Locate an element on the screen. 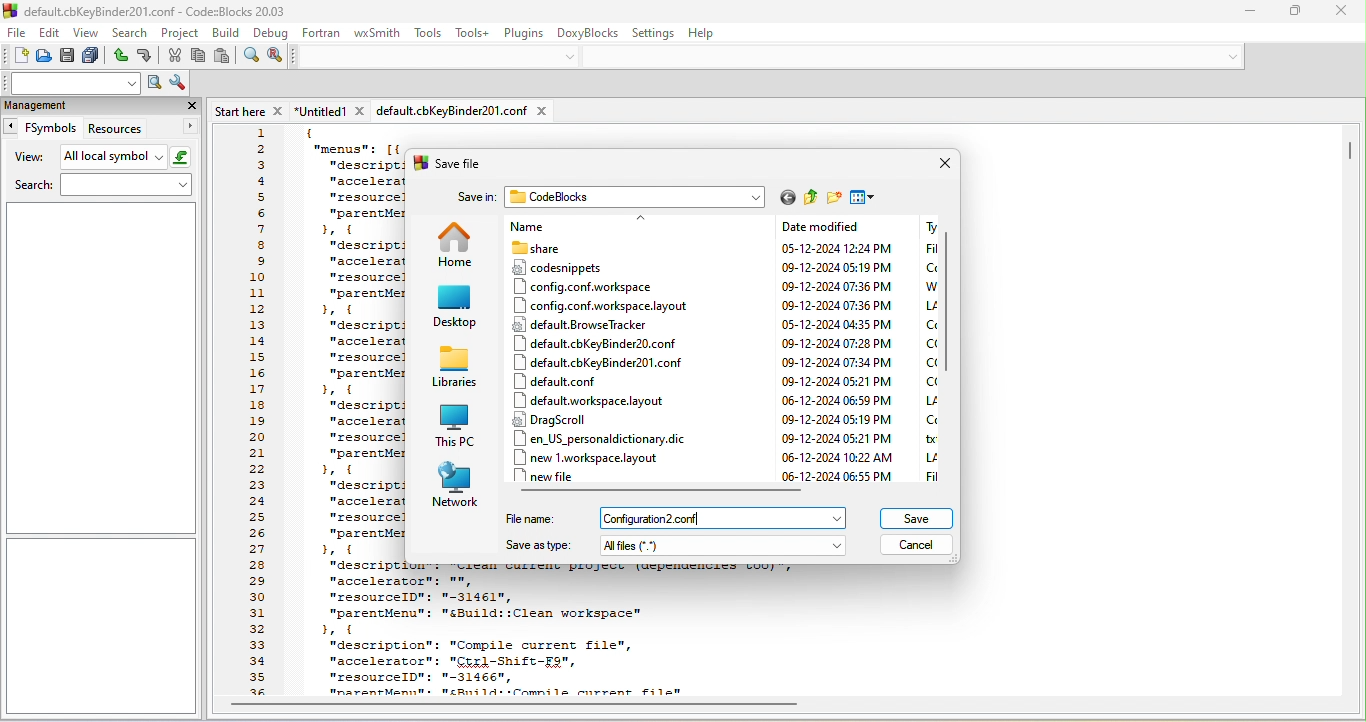 This screenshot has height=722, width=1366. default cbkey binder 20 conf is located at coordinates (603, 343).